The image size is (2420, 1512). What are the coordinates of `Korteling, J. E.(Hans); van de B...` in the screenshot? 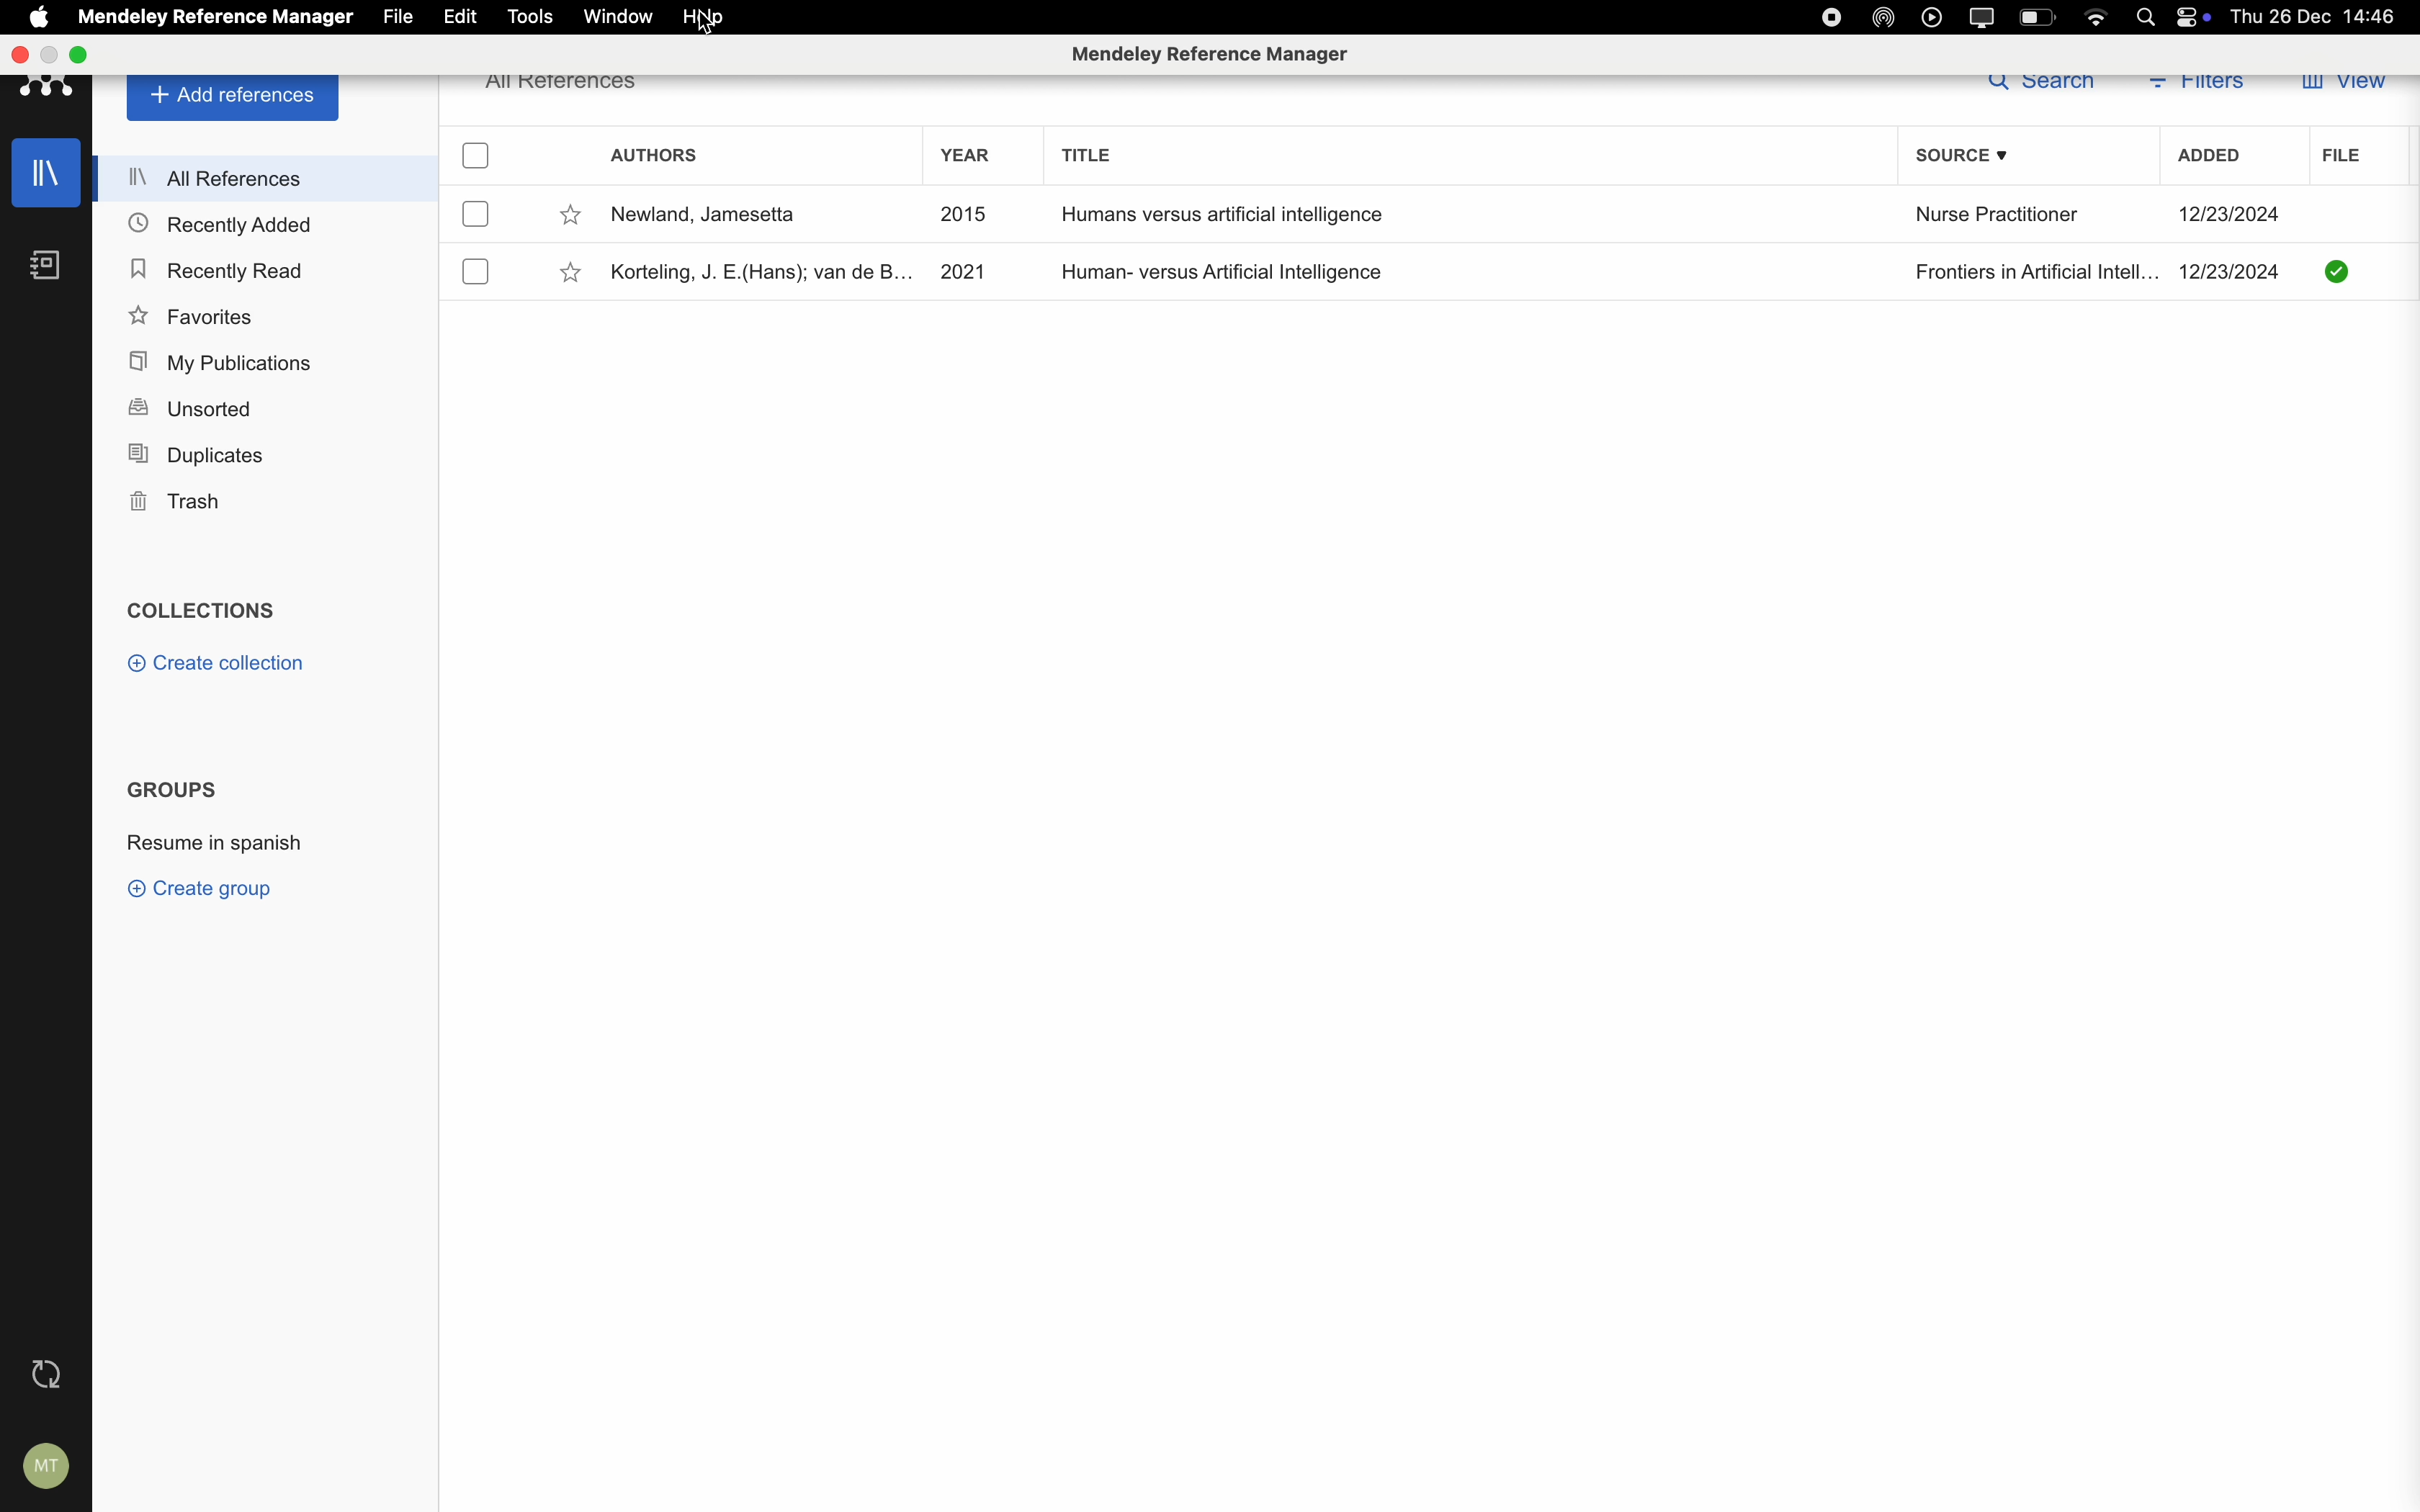 It's located at (759, 269).